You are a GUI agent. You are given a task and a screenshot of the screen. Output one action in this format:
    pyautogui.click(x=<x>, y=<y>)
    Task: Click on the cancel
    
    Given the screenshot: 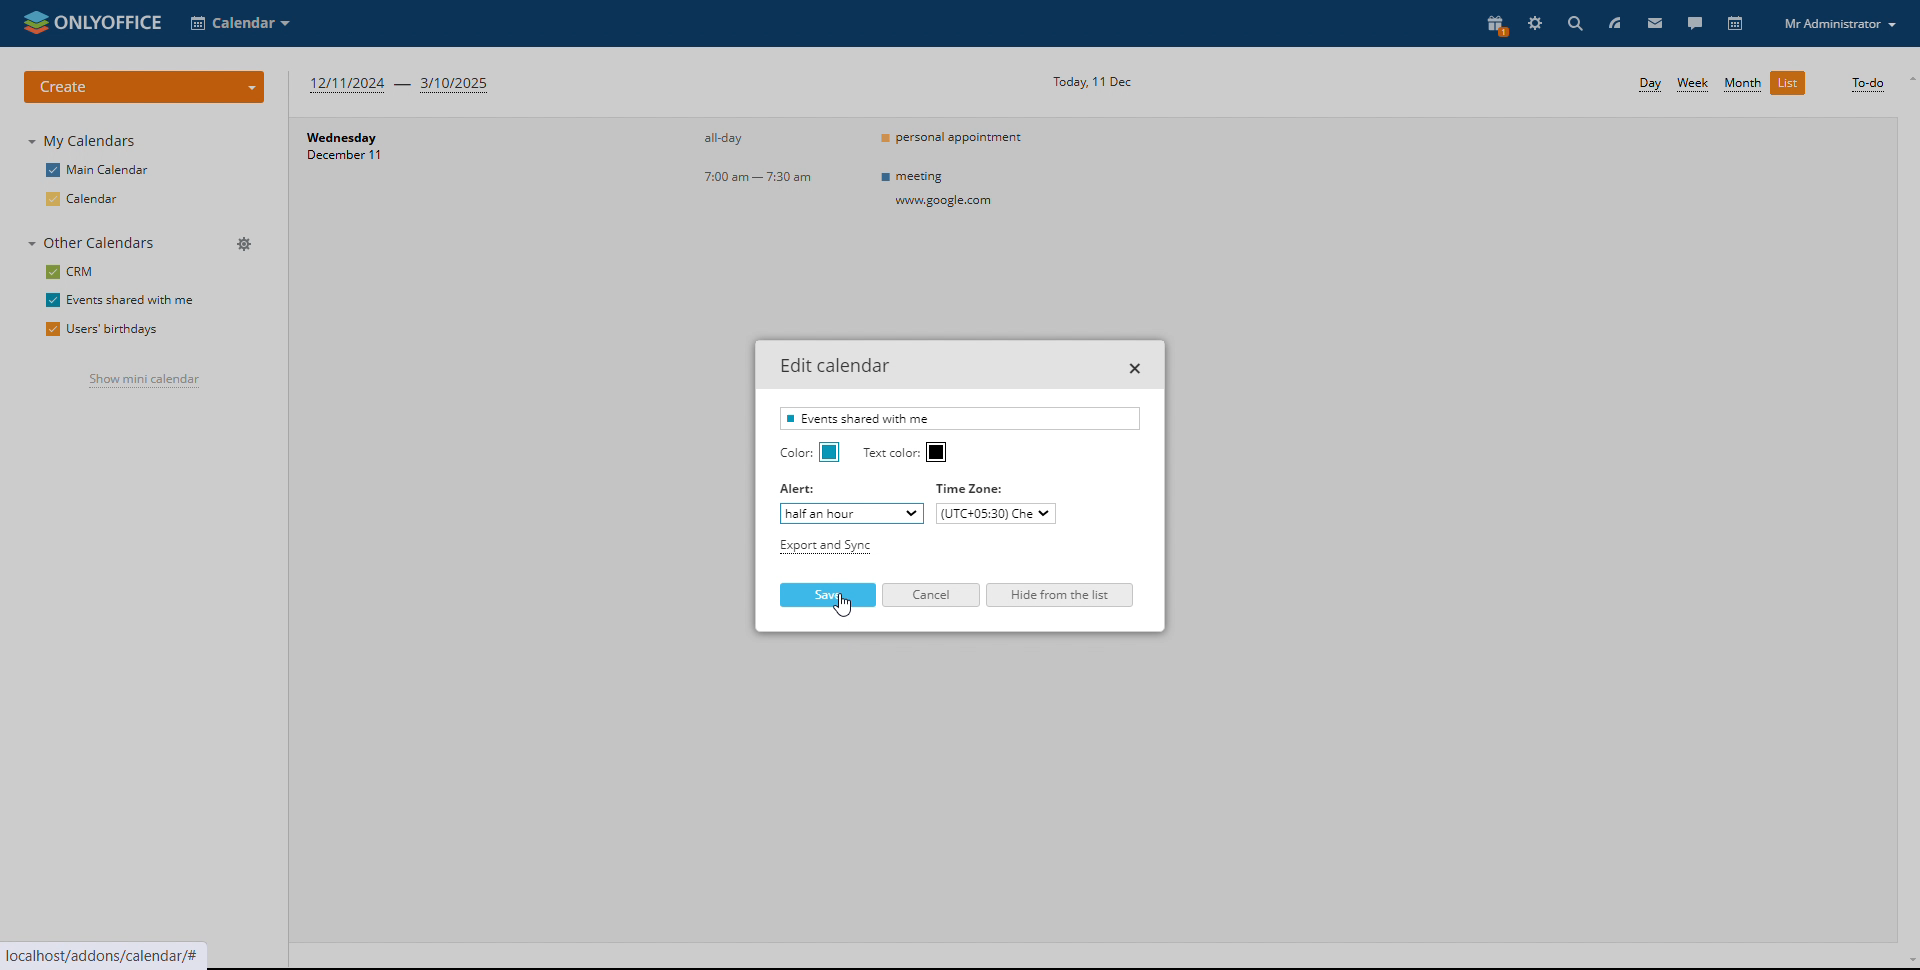 What is the action you would take?
    pyautogui.click(x=931, y=595)
    